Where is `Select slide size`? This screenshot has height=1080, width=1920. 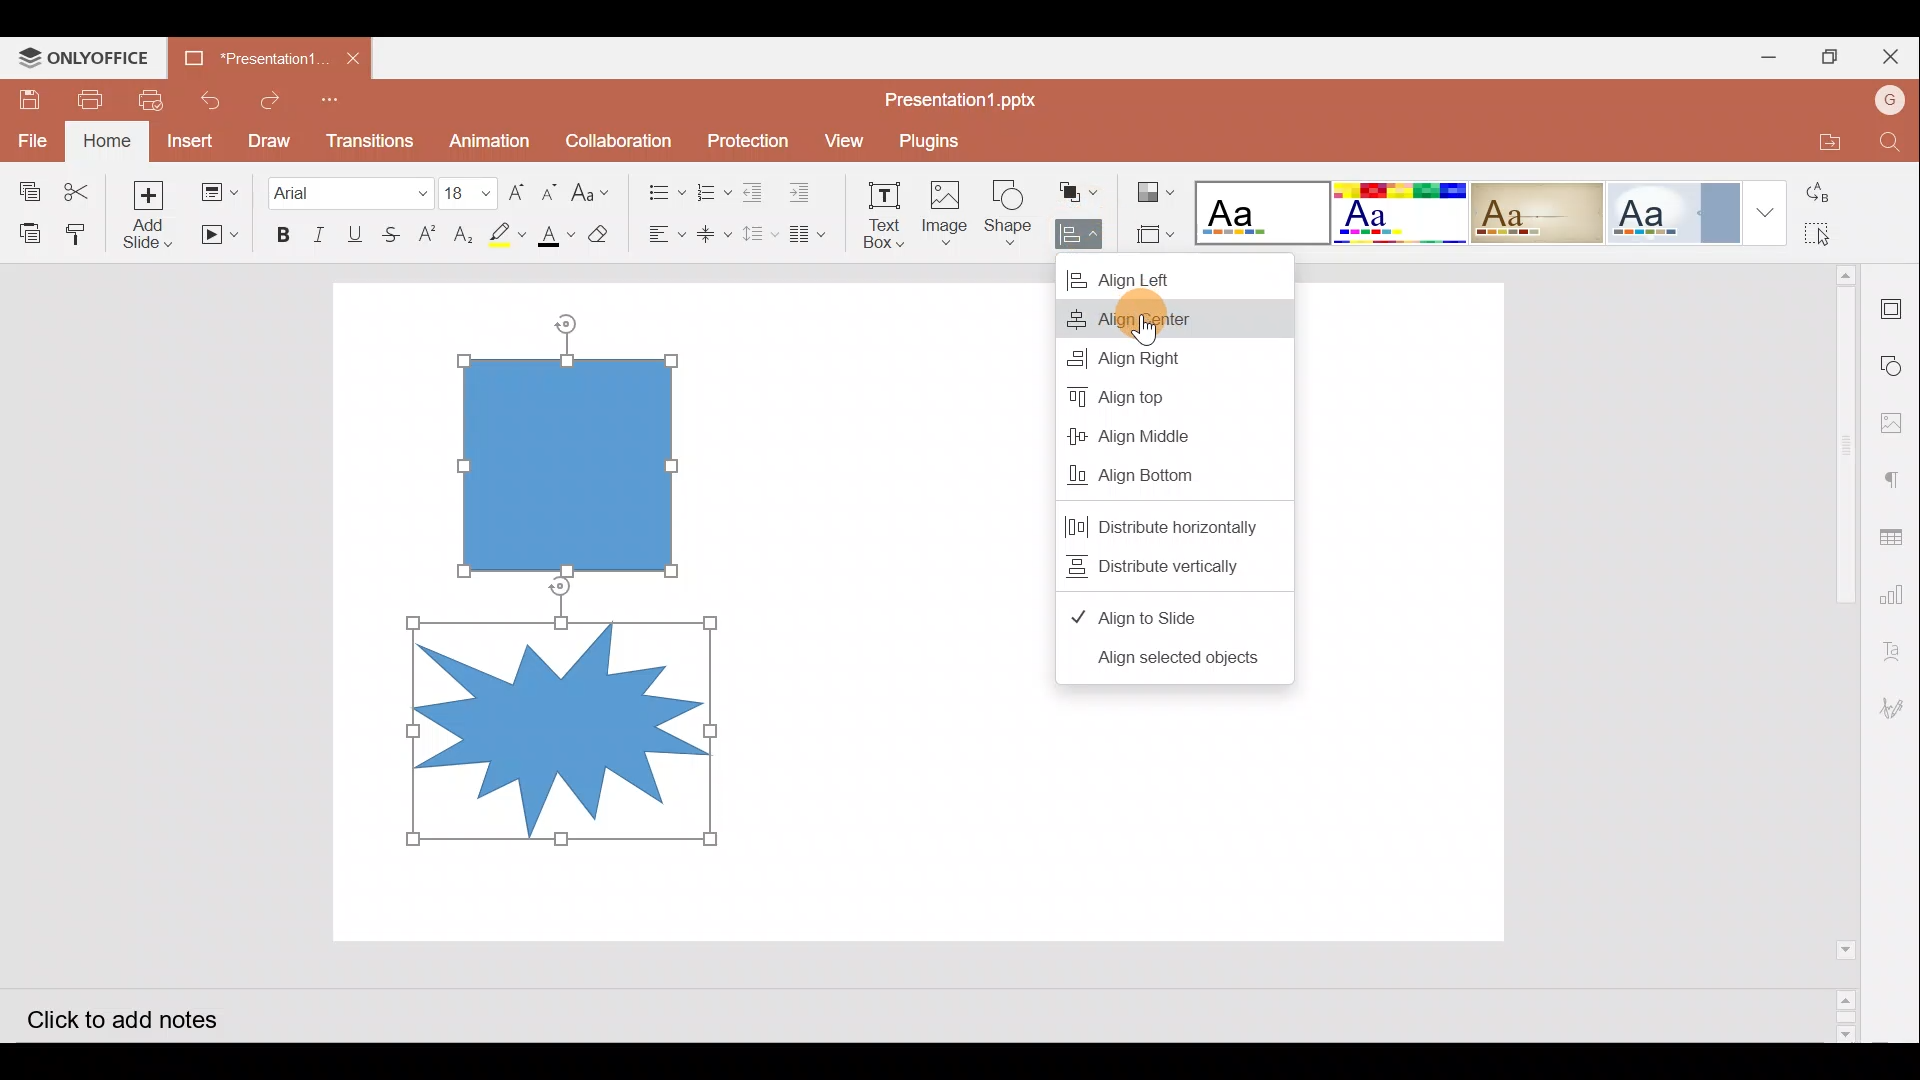
Select slide size is located at coordinates (1157, 229).